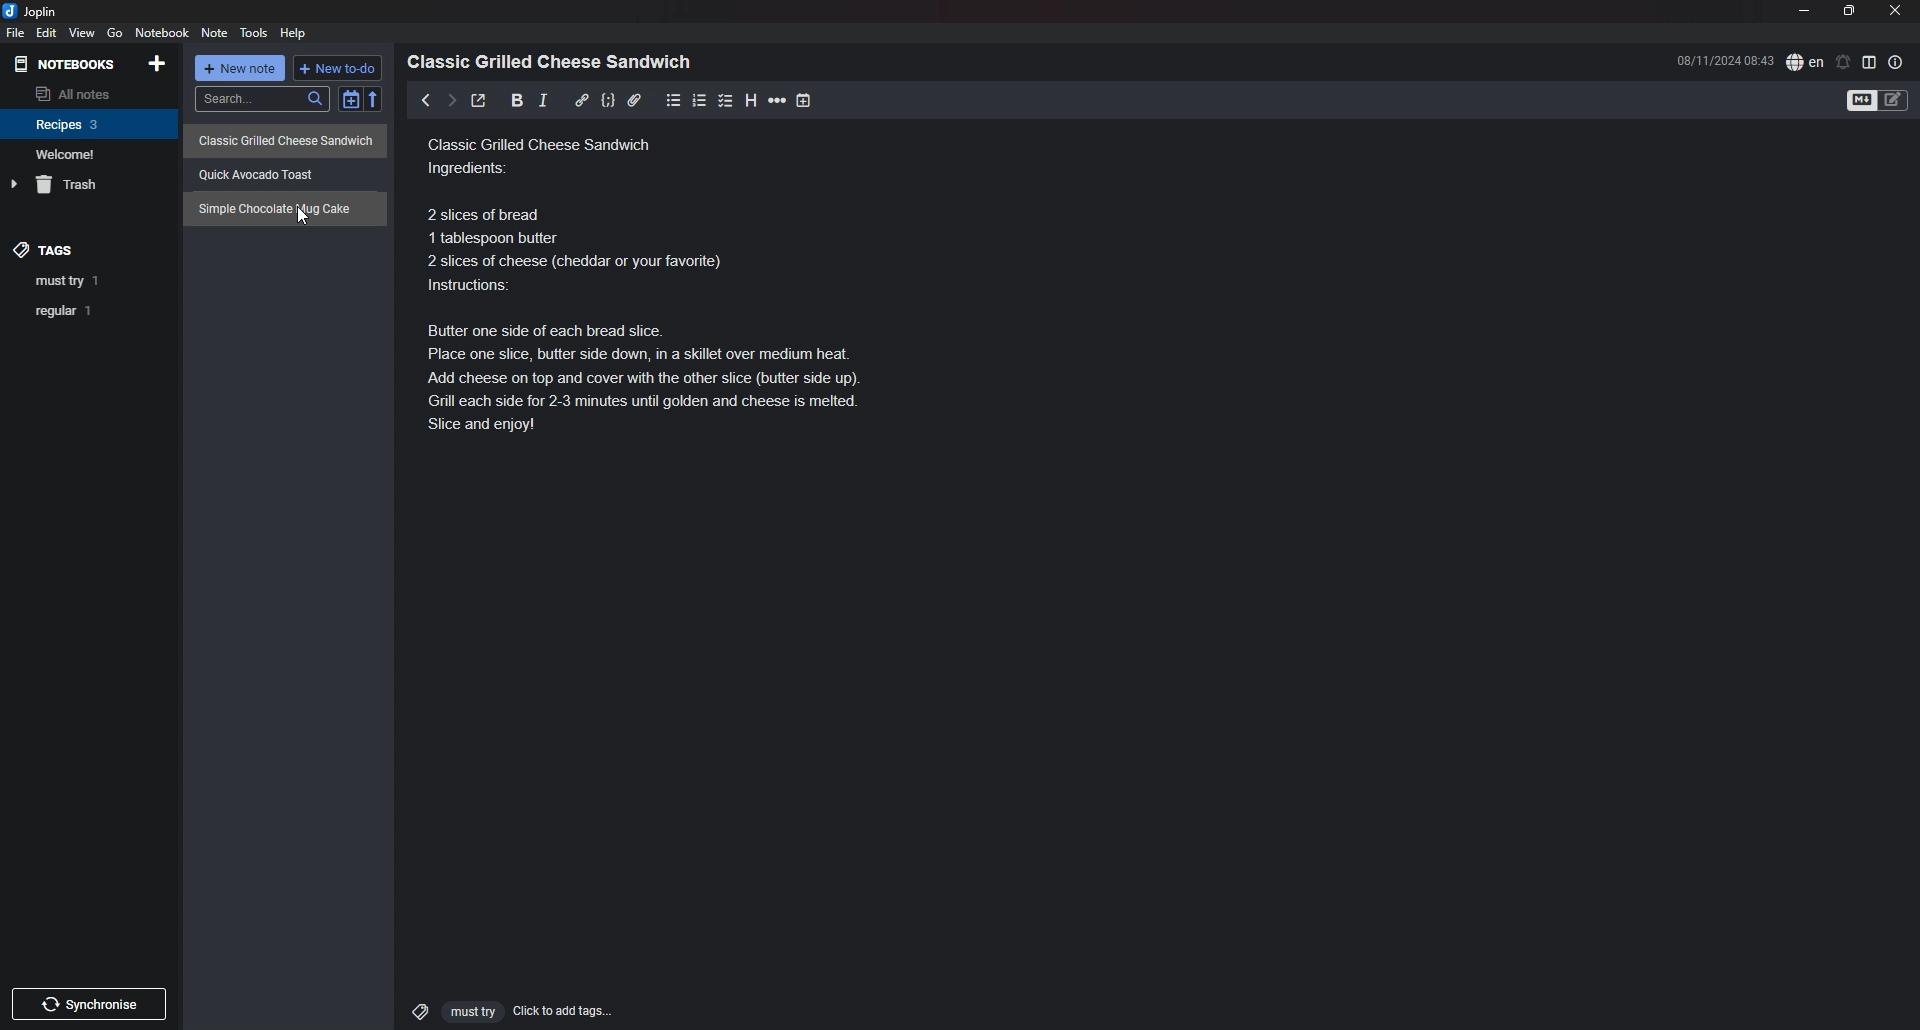 This screenshot has height=1030, width=1920. I want to click on note, so click(214, 34).